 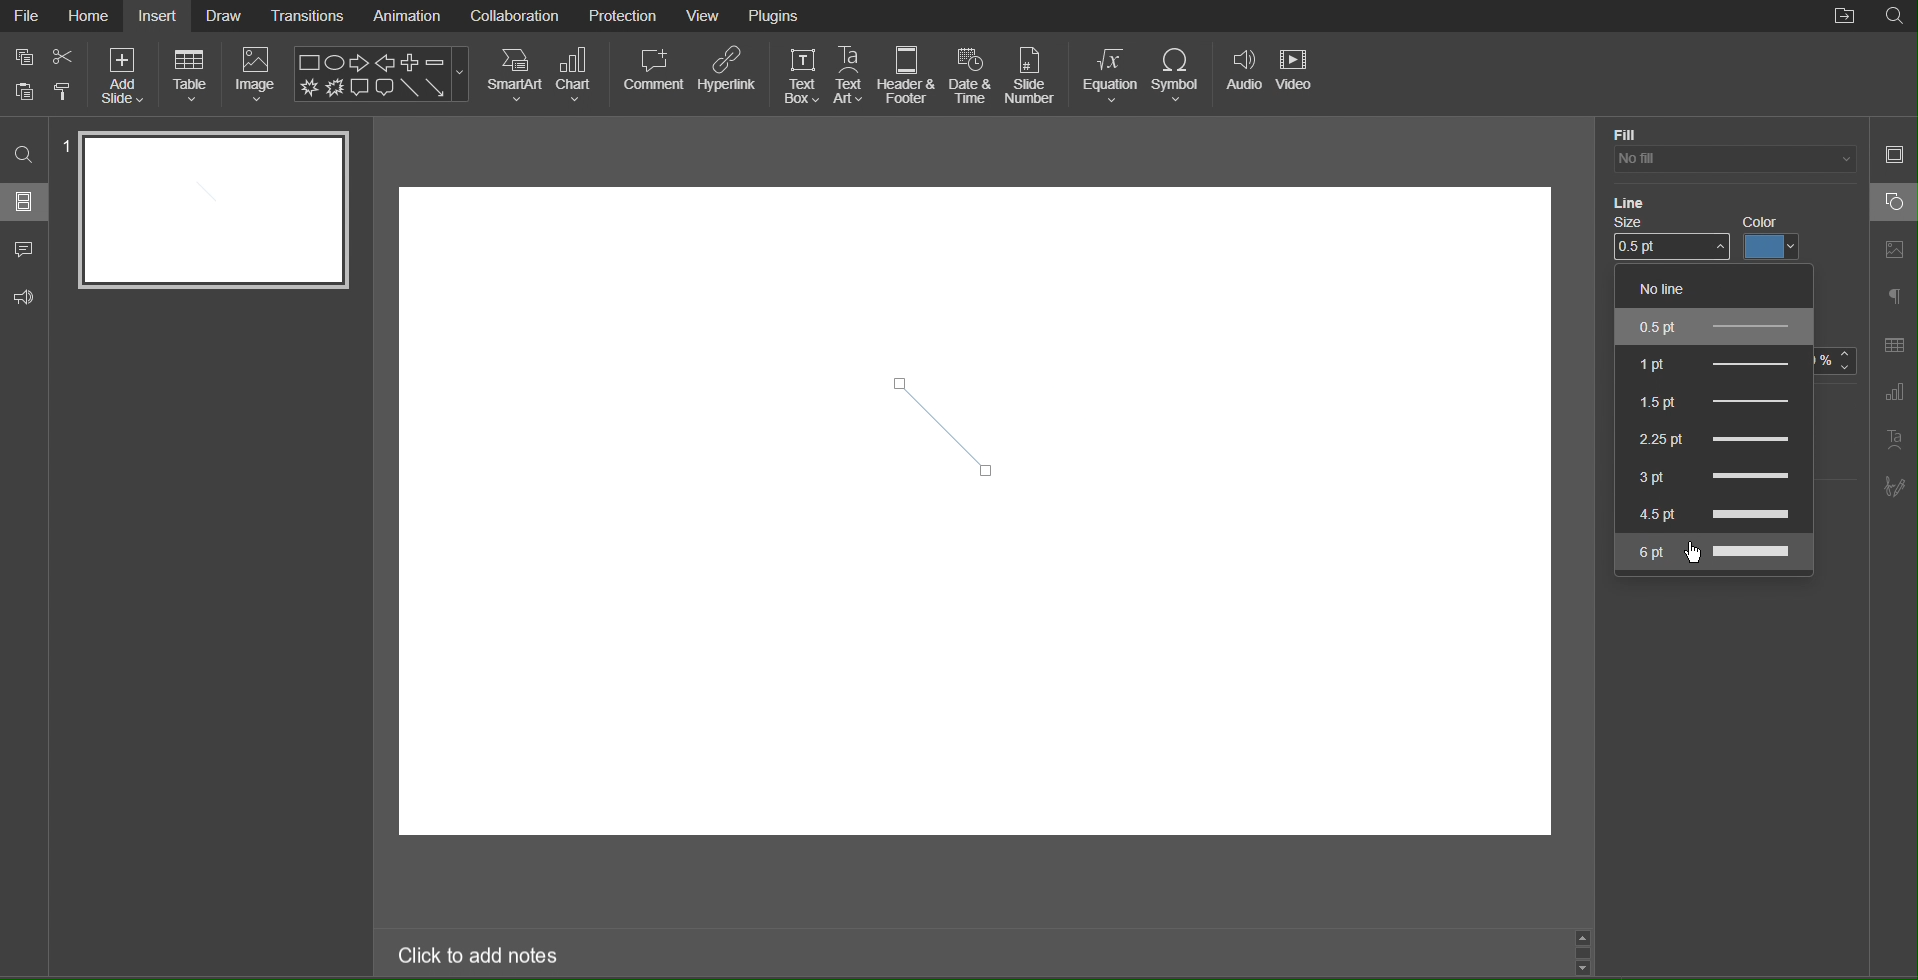 I want to click on Slide Number , so click(x=1032, y=74).